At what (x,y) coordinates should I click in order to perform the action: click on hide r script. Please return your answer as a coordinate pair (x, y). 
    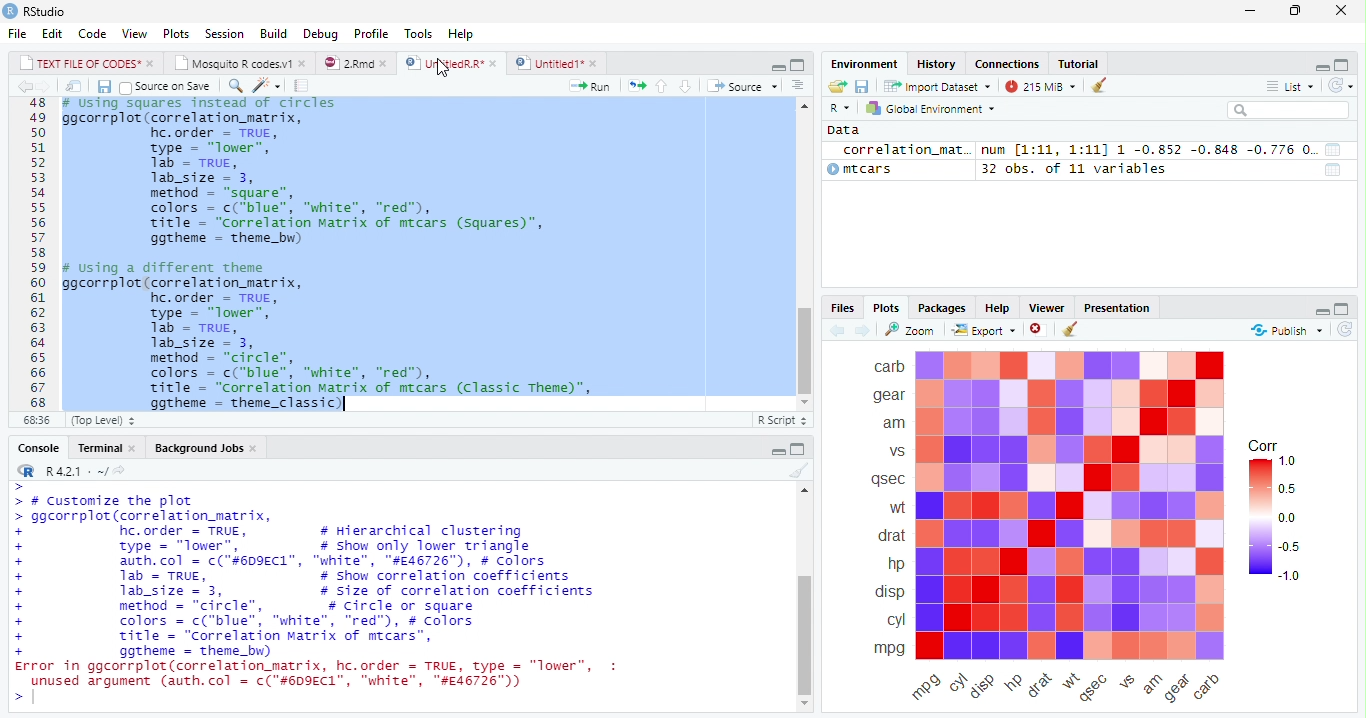
    Looking at the image, I should click on (1321, 66).